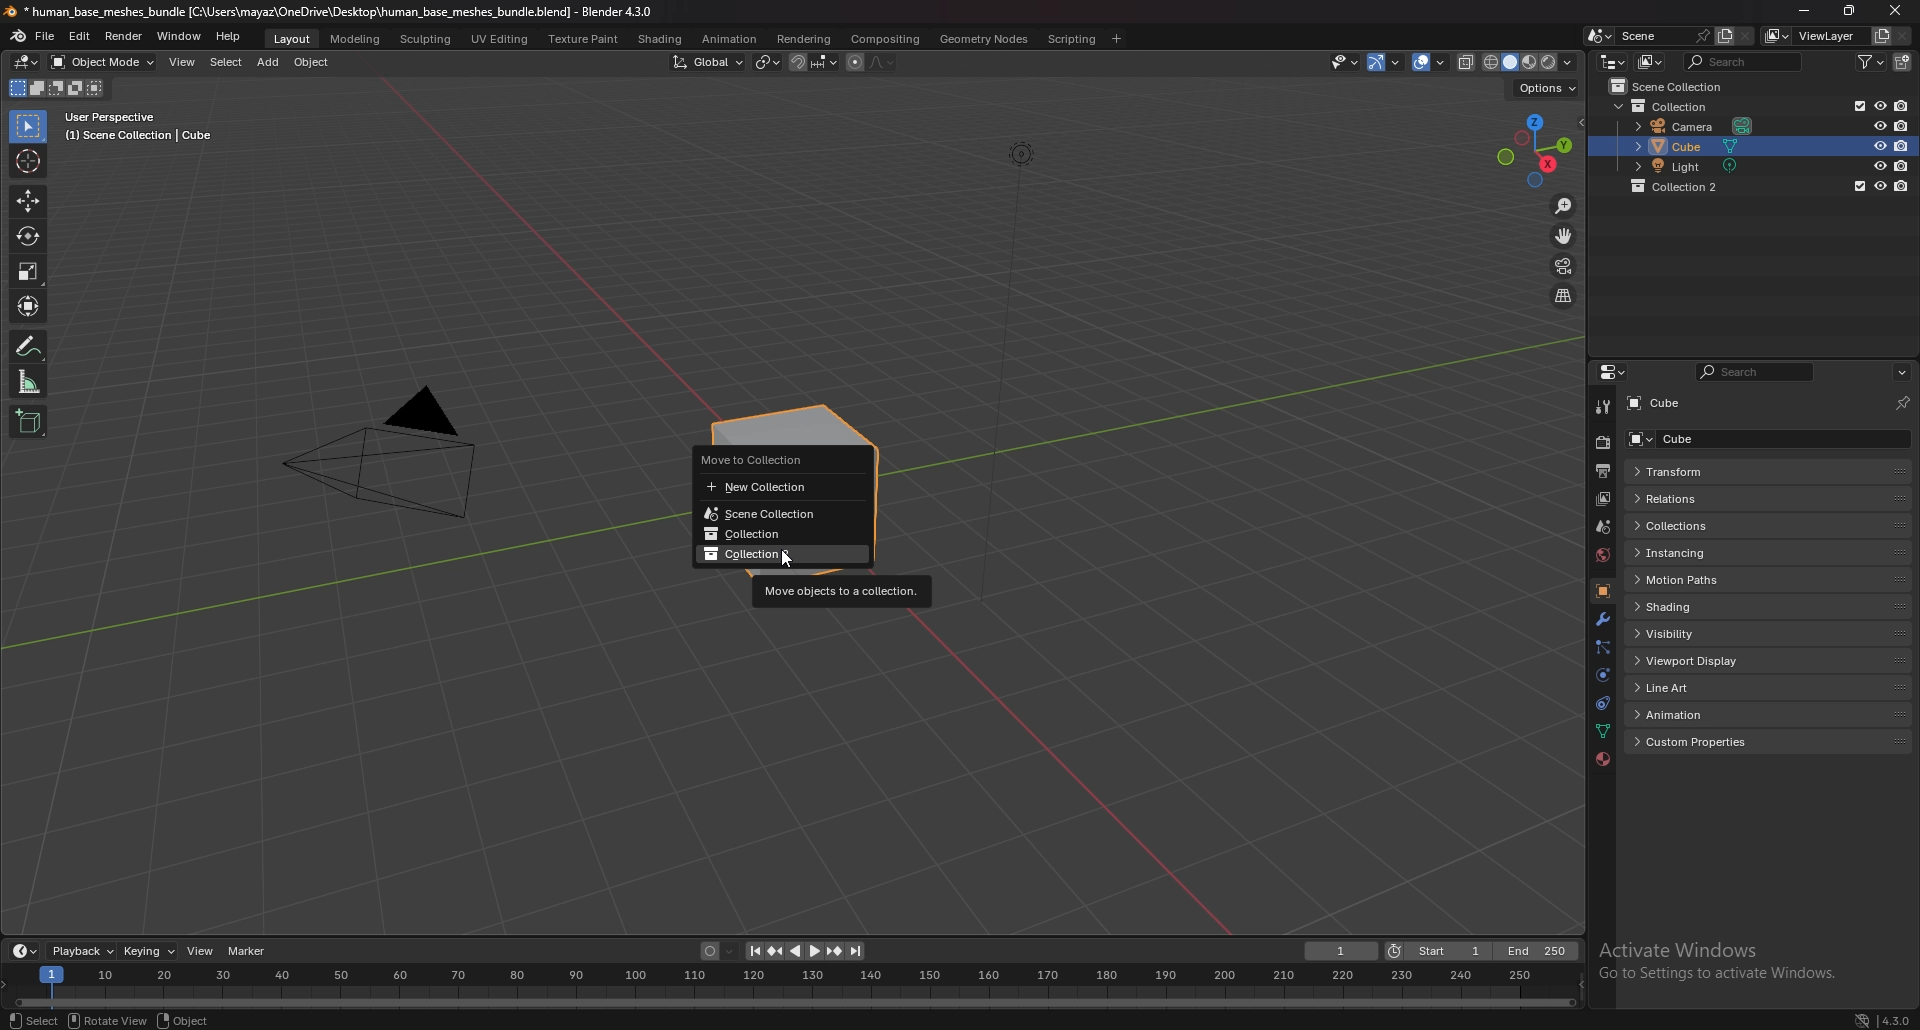  Describe the element at coordinates (29, 421) in the screenshot. I see `add cube` at that location.